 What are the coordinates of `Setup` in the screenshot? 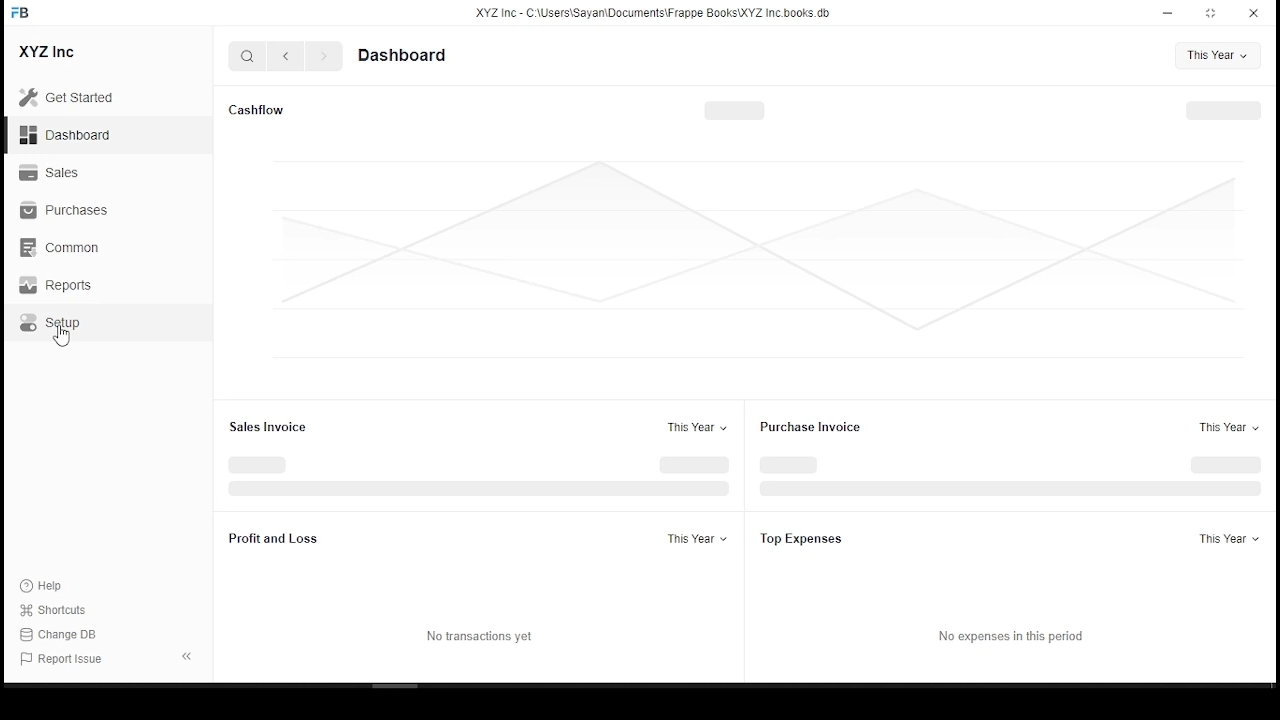 It's located at (50, 323).